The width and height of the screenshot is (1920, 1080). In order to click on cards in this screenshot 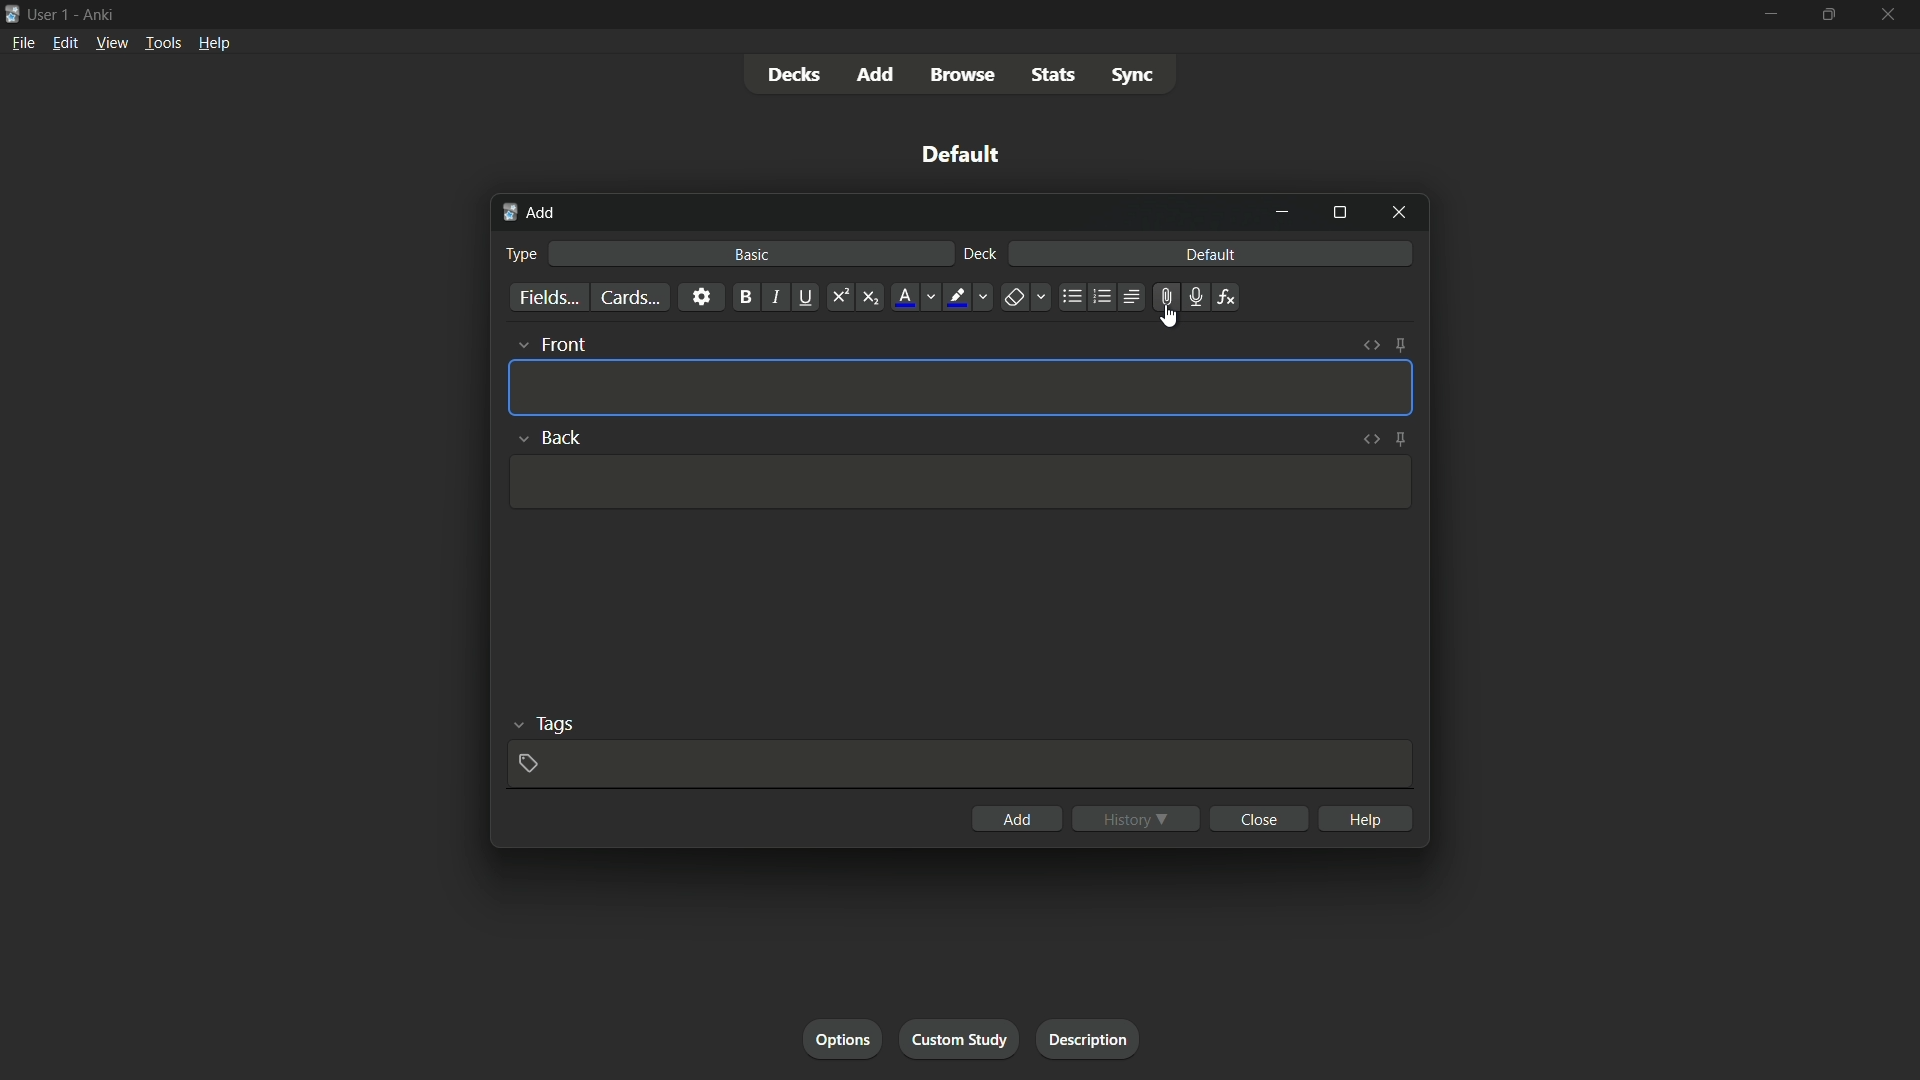, I will do `click(629, 297)`.